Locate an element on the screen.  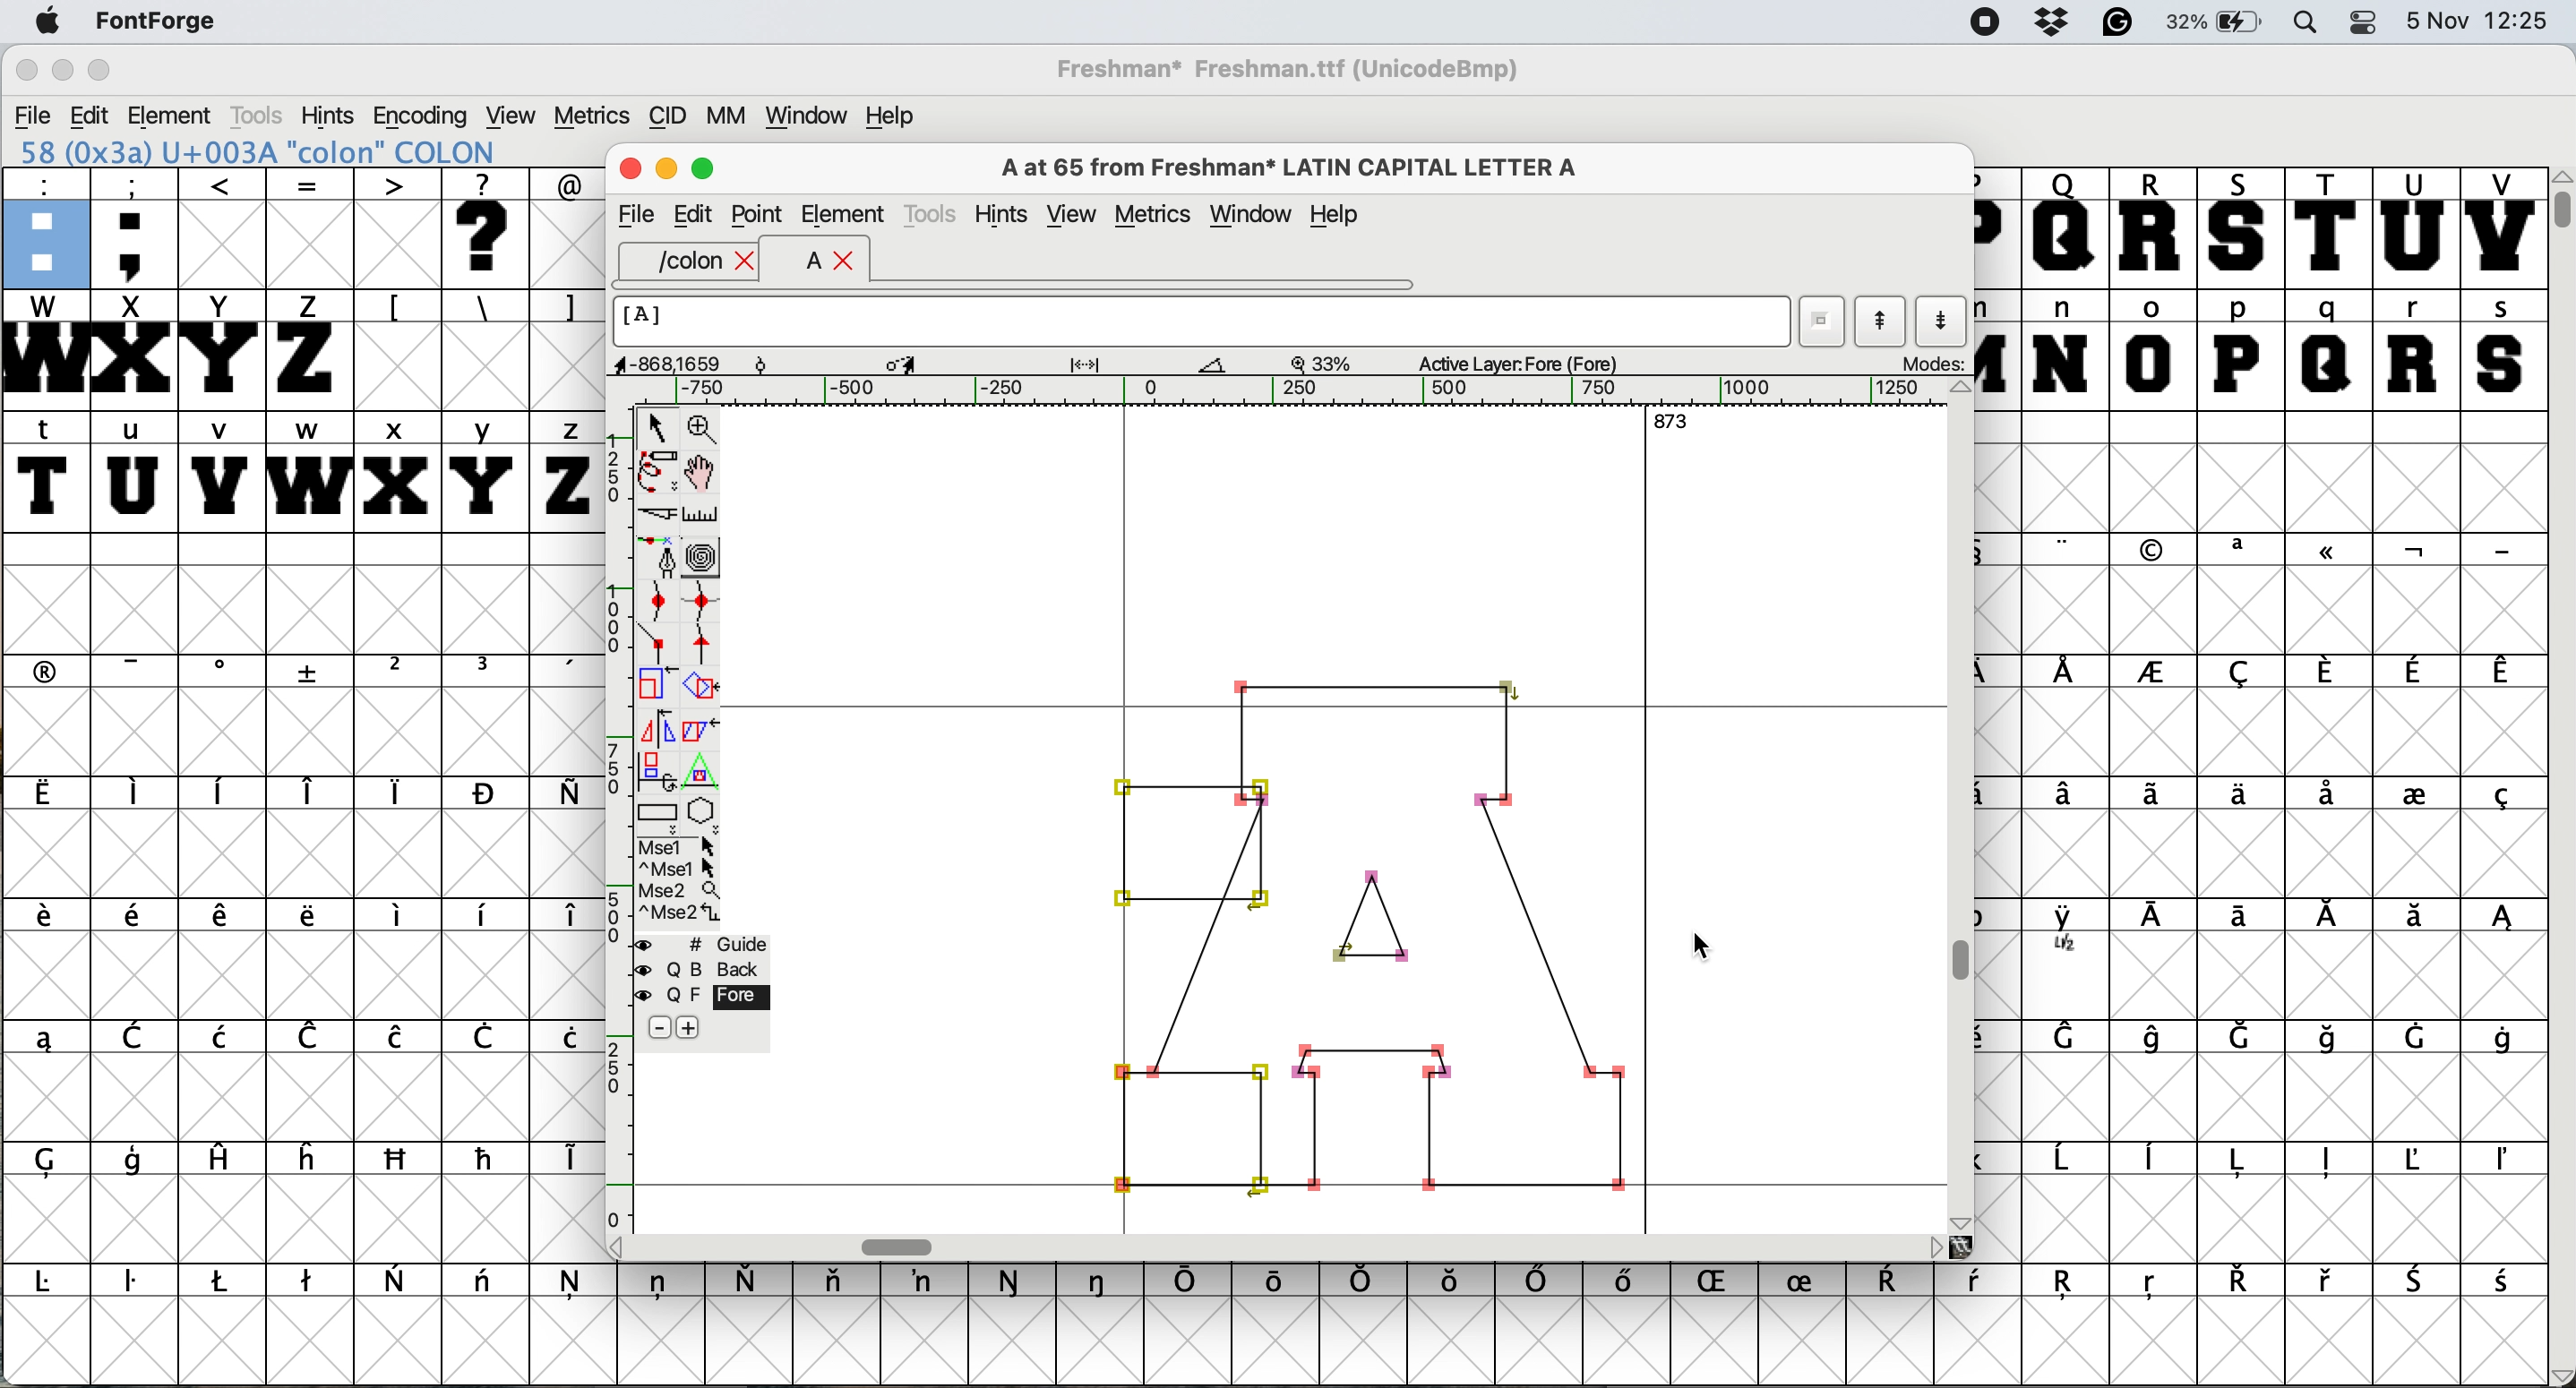
window is located at coordinates (1252, 213).